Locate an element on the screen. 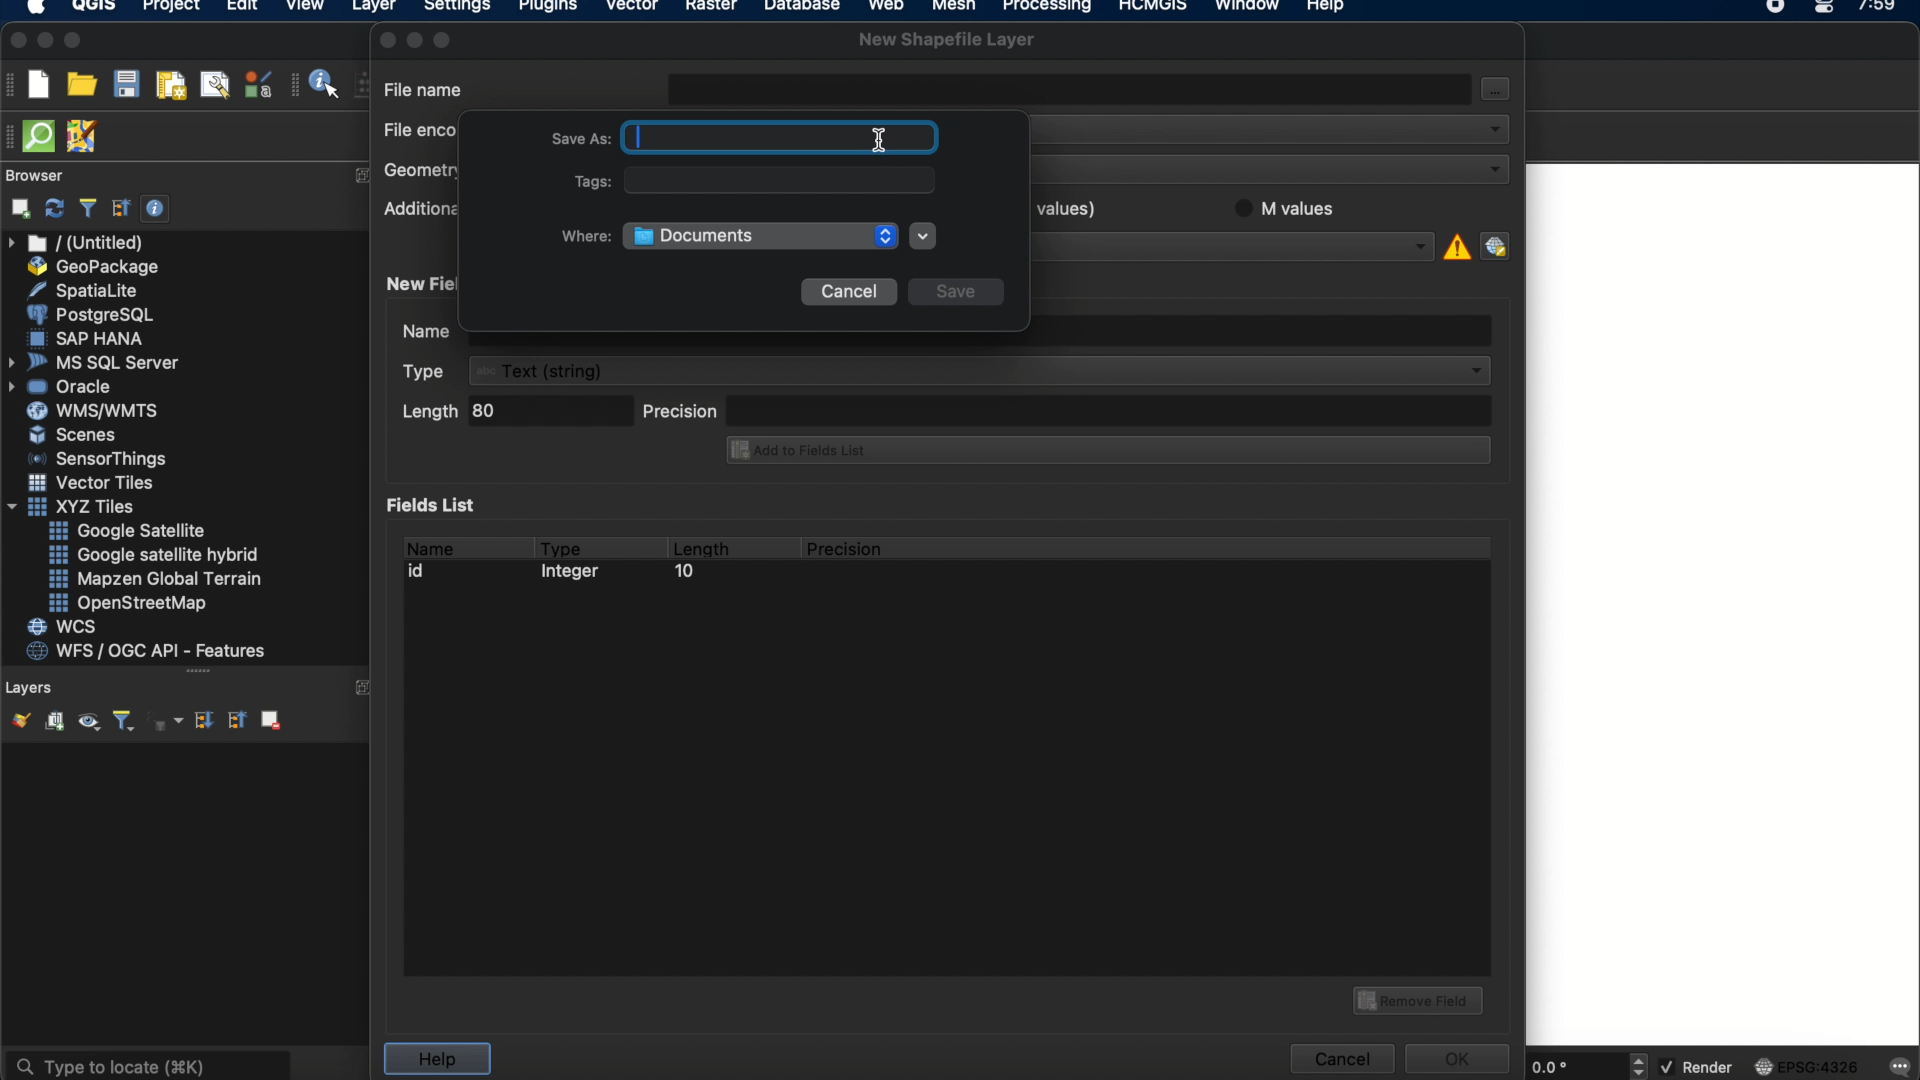  crs info is located at coordinates (1455, 244).